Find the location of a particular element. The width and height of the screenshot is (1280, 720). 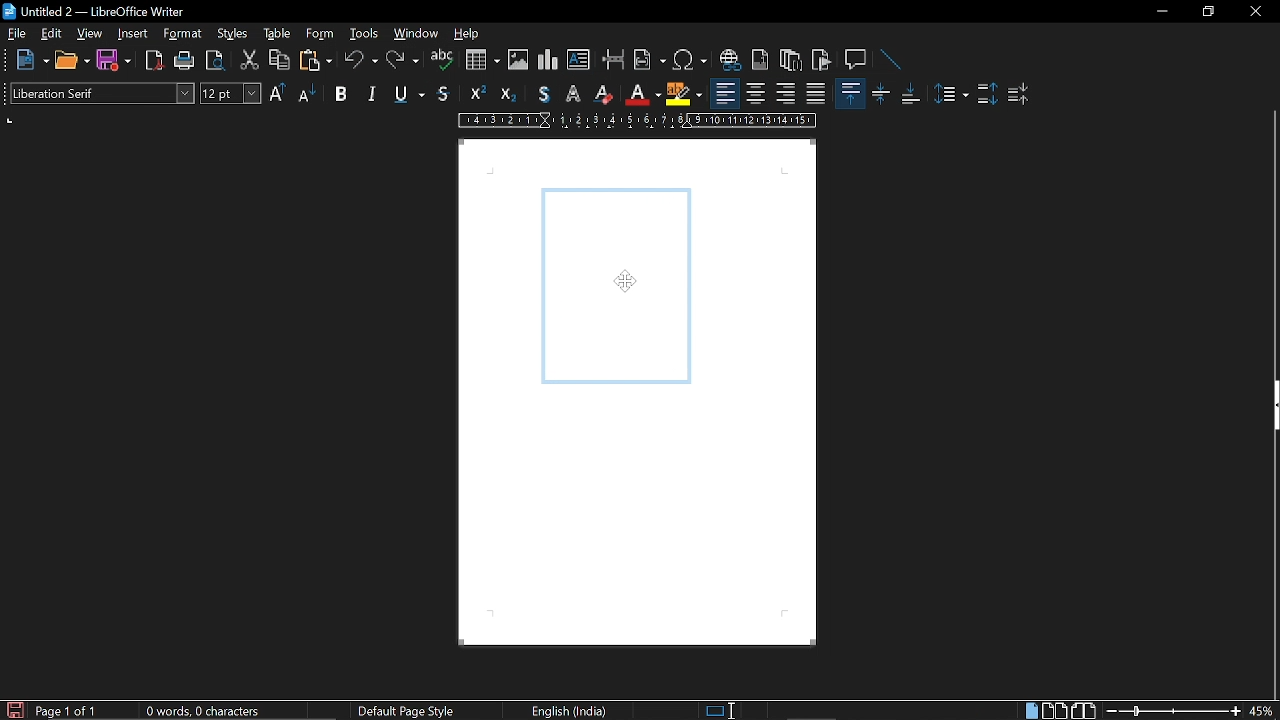

multiple page view is located at coordinates (1054, 711).